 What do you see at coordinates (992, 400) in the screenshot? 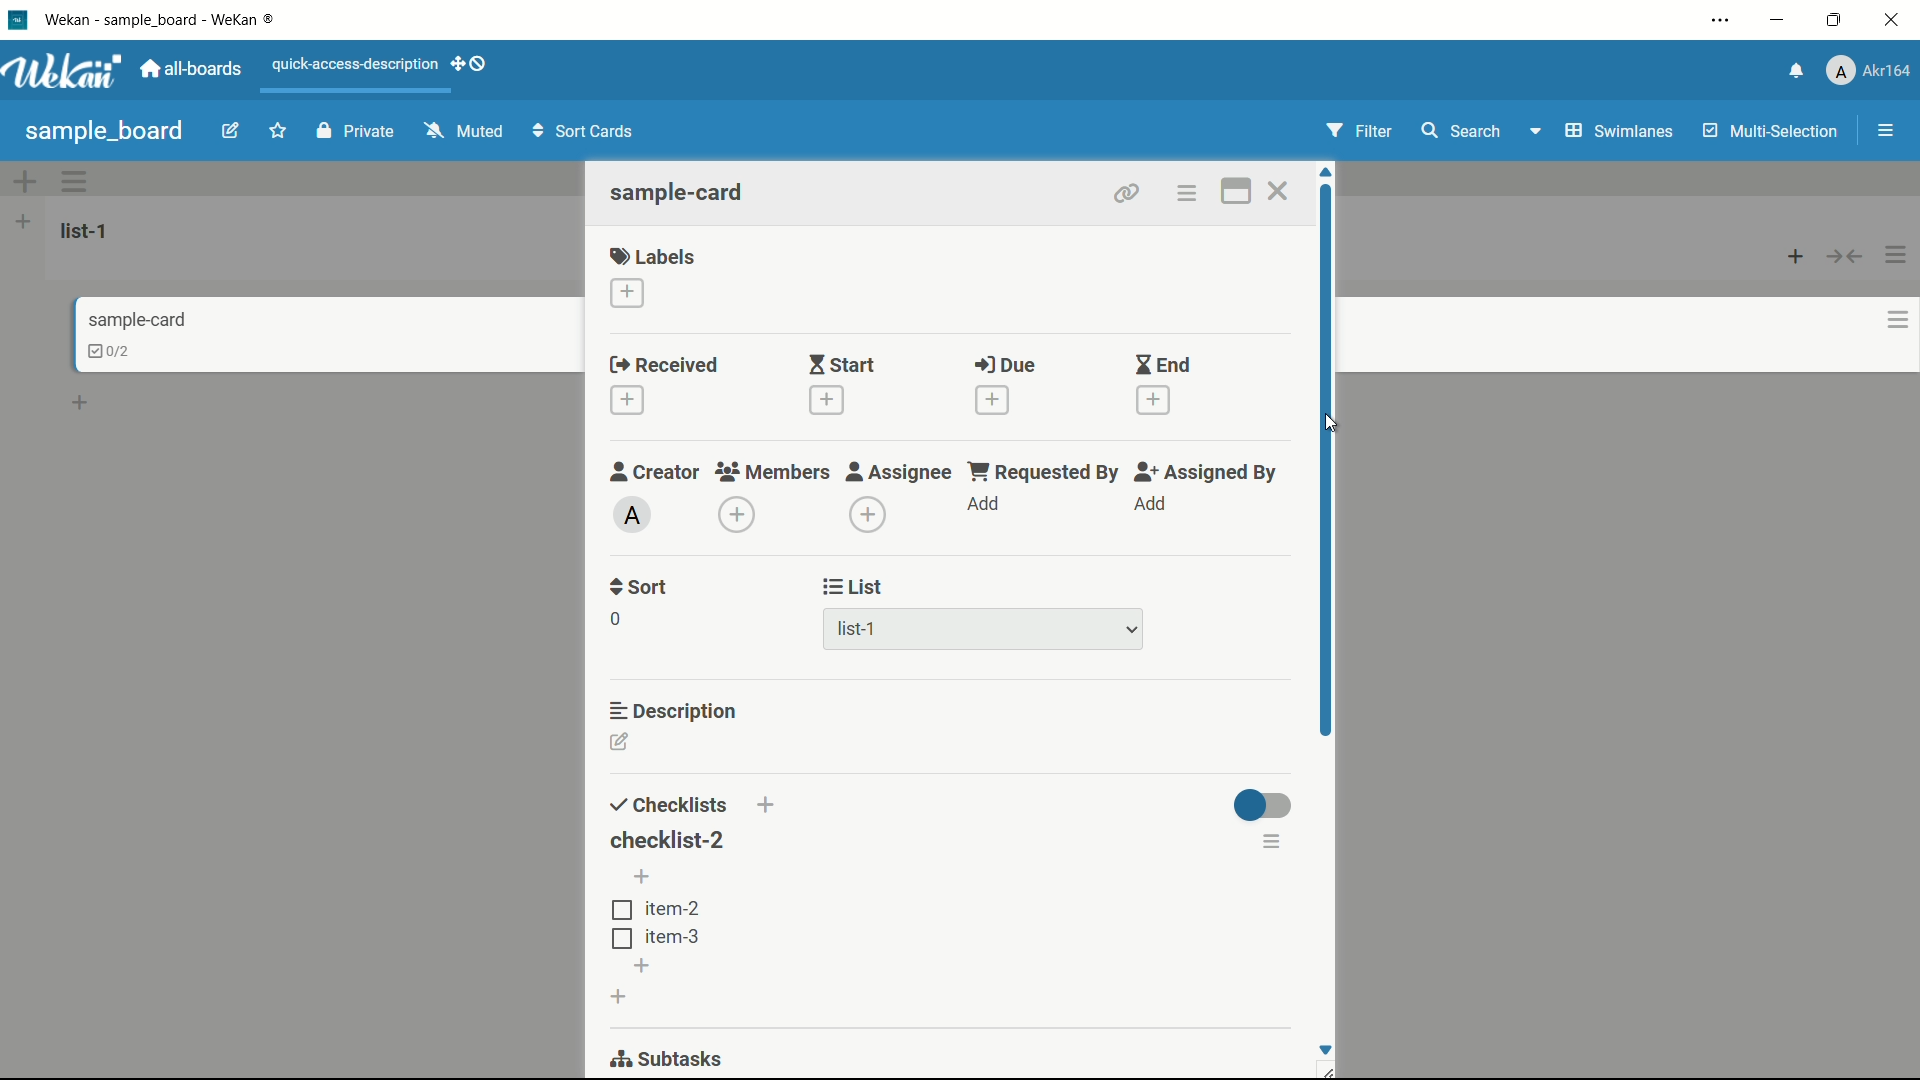
I see `add date` at bounding box center [992, 400].